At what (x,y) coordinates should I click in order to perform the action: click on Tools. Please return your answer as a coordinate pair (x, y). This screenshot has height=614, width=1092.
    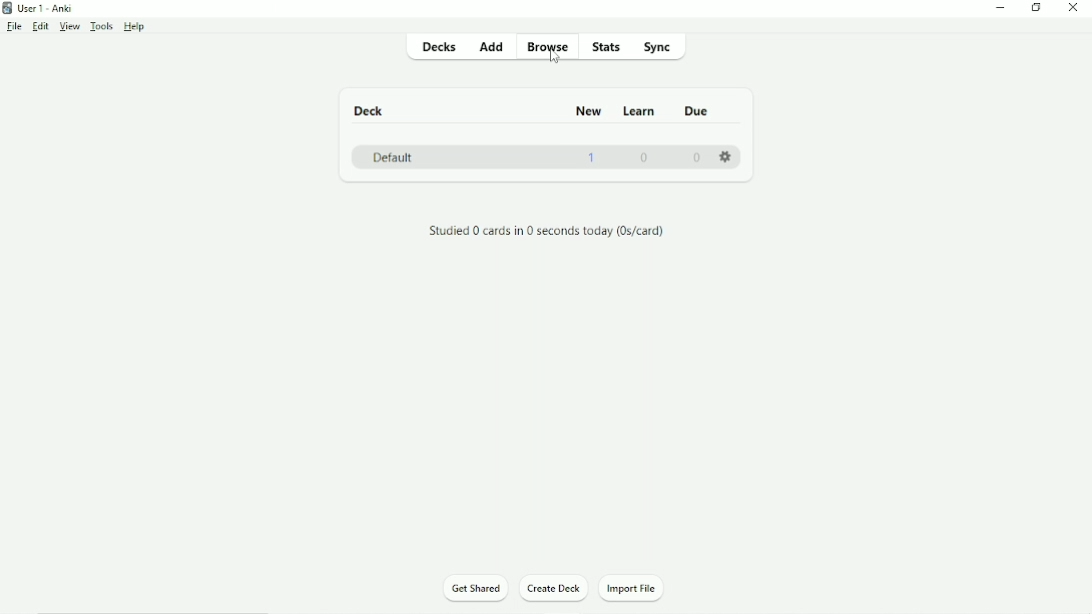
    Looking at the image, I should click on (103, 25).